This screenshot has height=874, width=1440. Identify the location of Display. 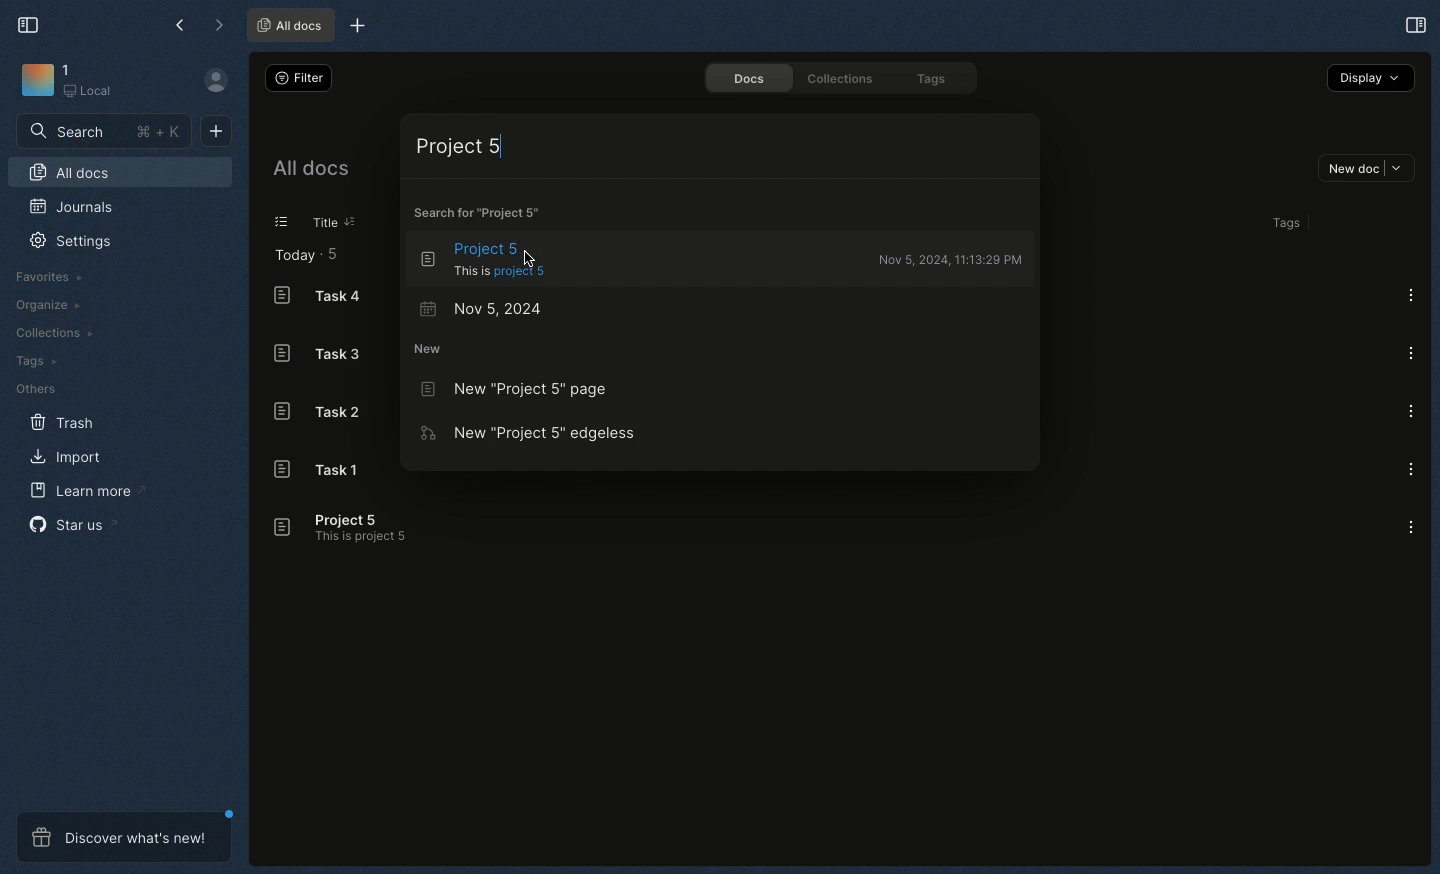
(1371, 80).